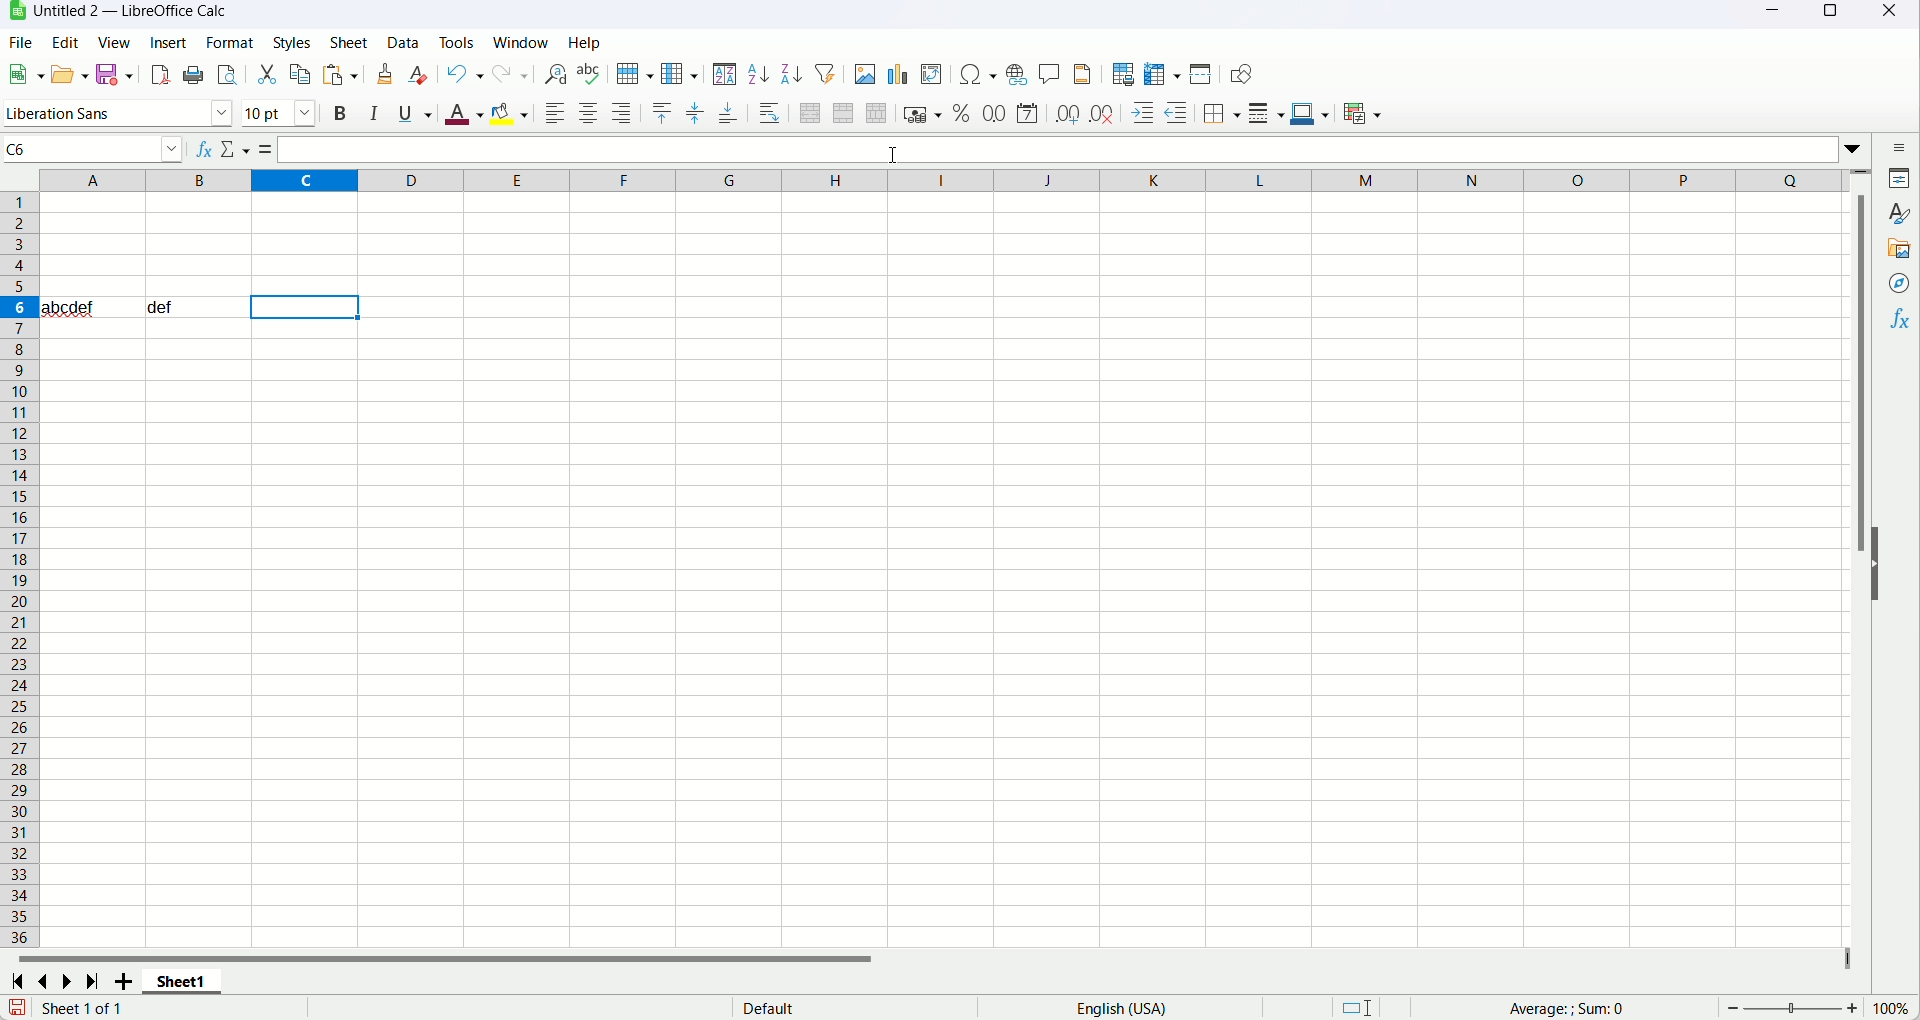 The width and height of the screenshot is (1920, 1020). Describe the element at coordinates (1265, 114) in the screenshot. I see `border style` at that location.